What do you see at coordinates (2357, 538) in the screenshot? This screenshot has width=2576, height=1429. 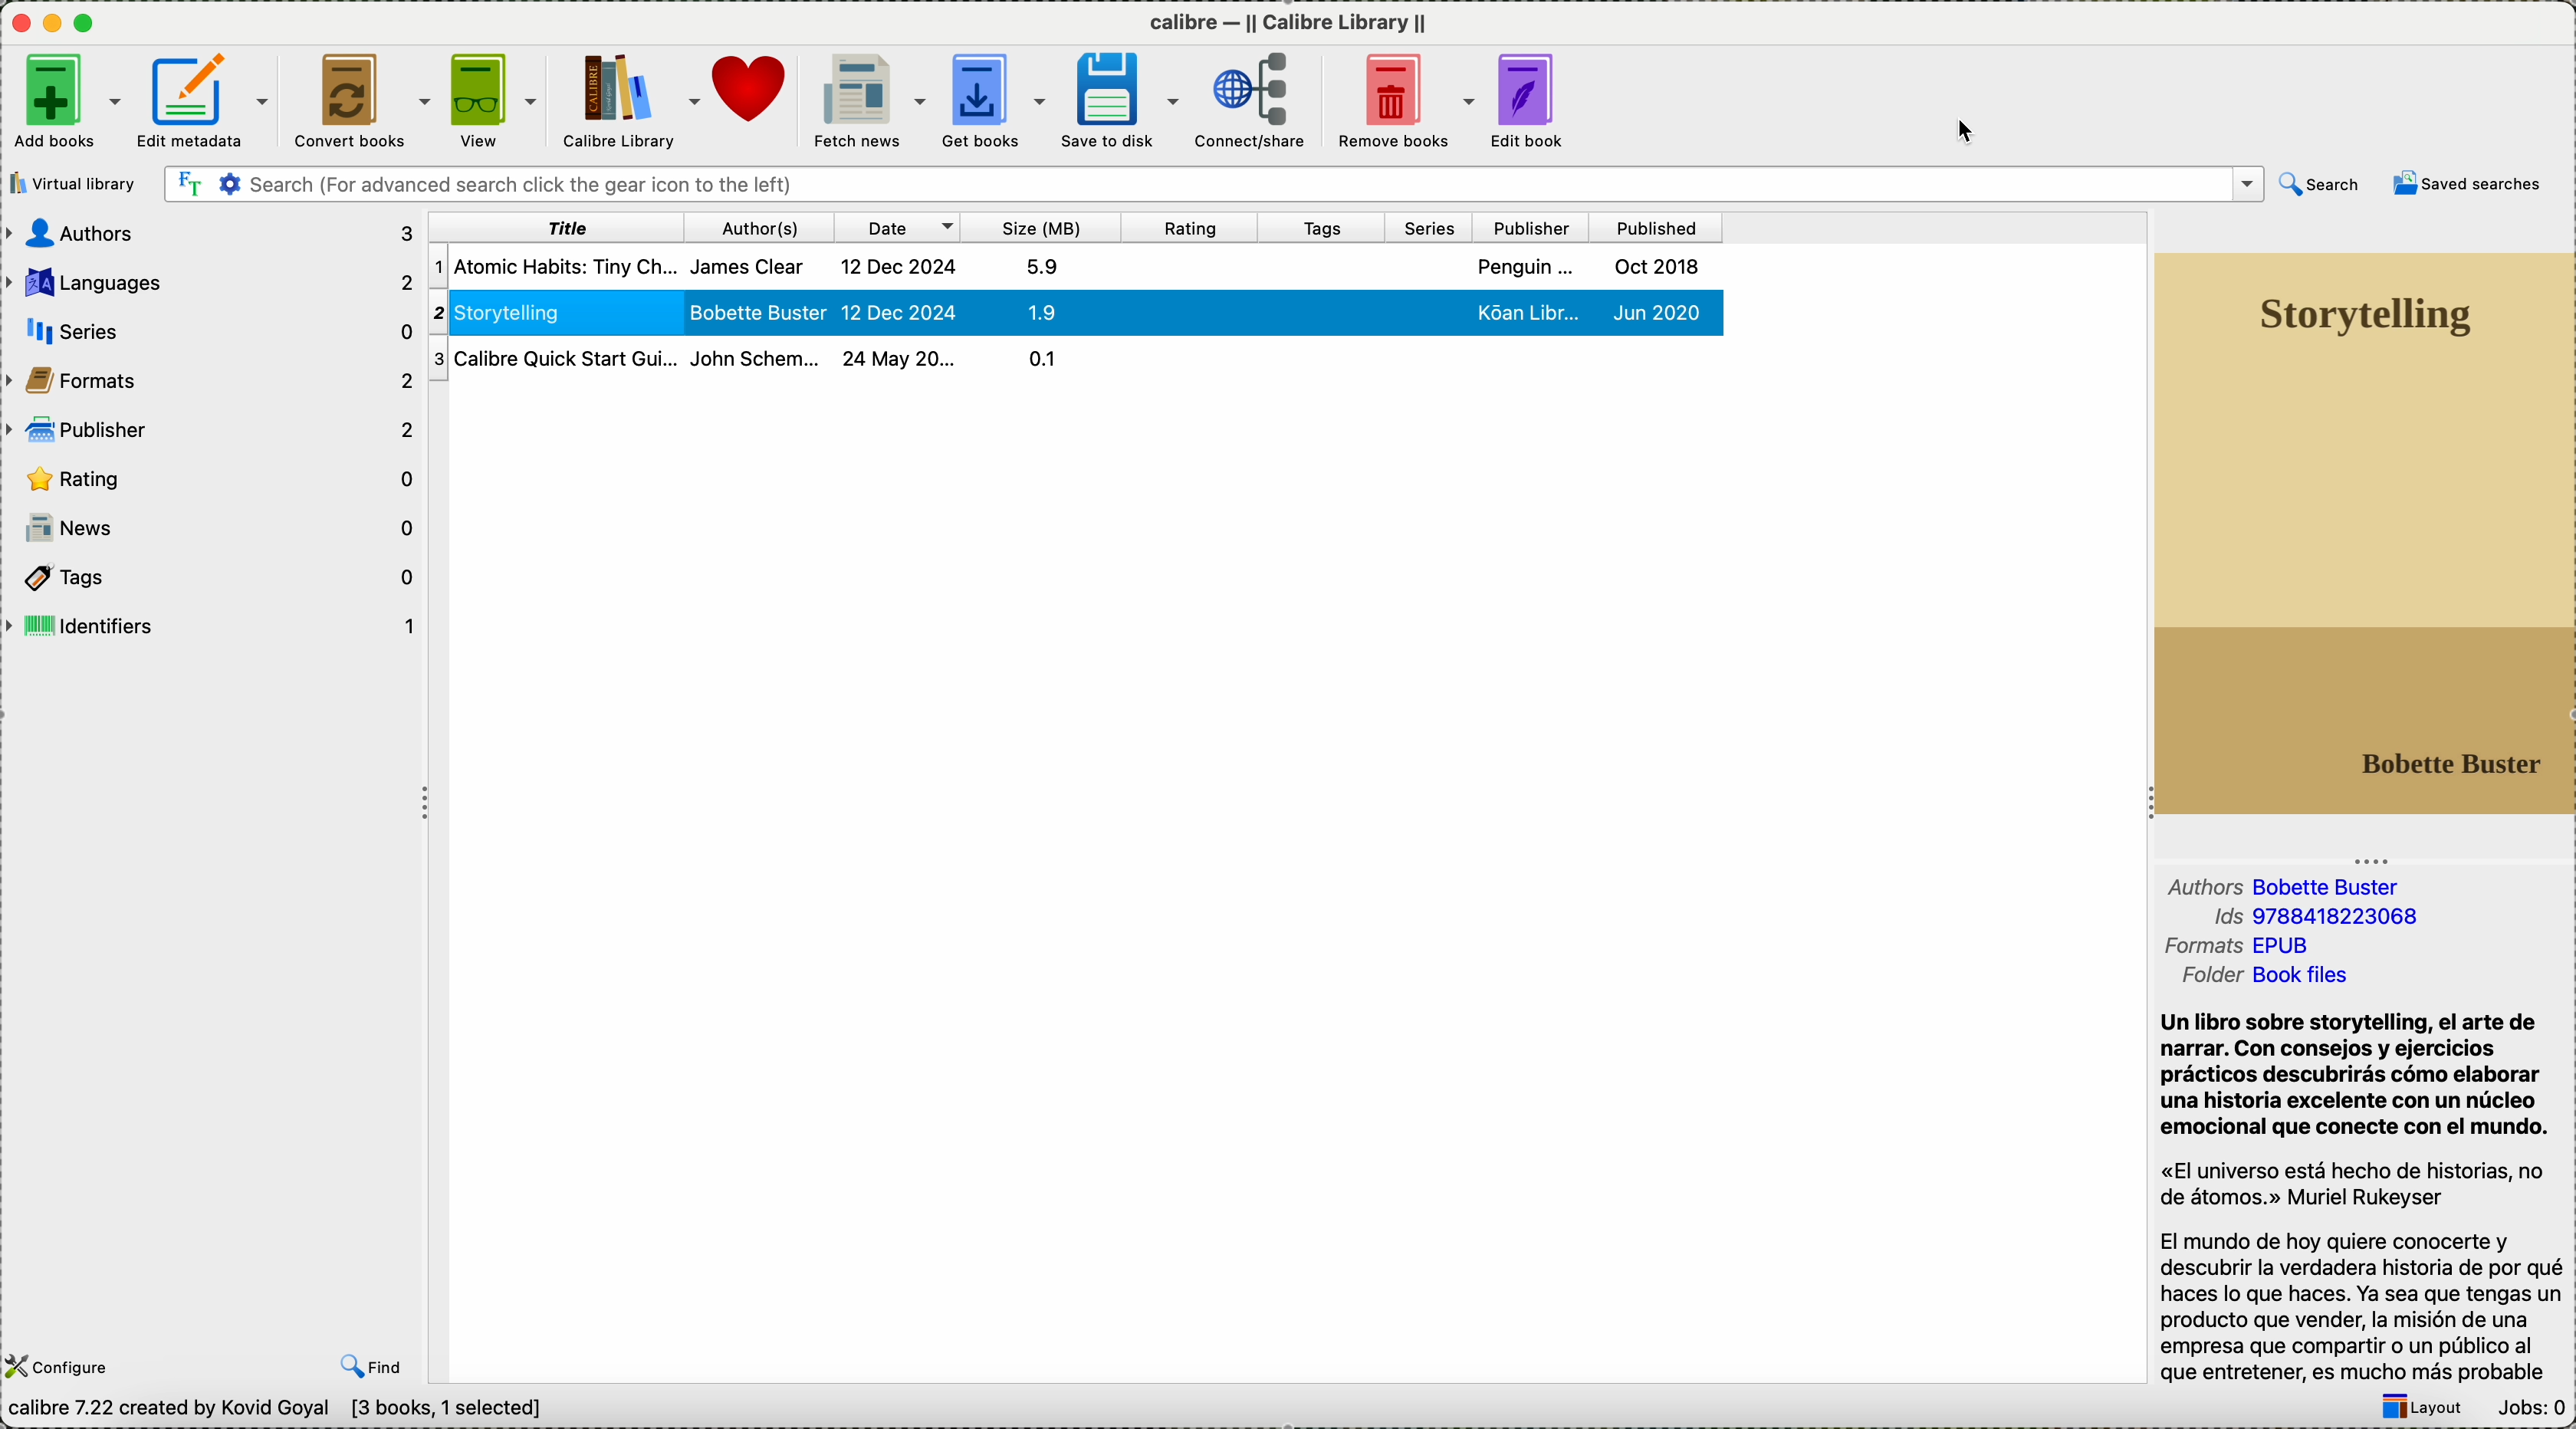 I see `new book cover preview` at bounding box center [2357, 538].